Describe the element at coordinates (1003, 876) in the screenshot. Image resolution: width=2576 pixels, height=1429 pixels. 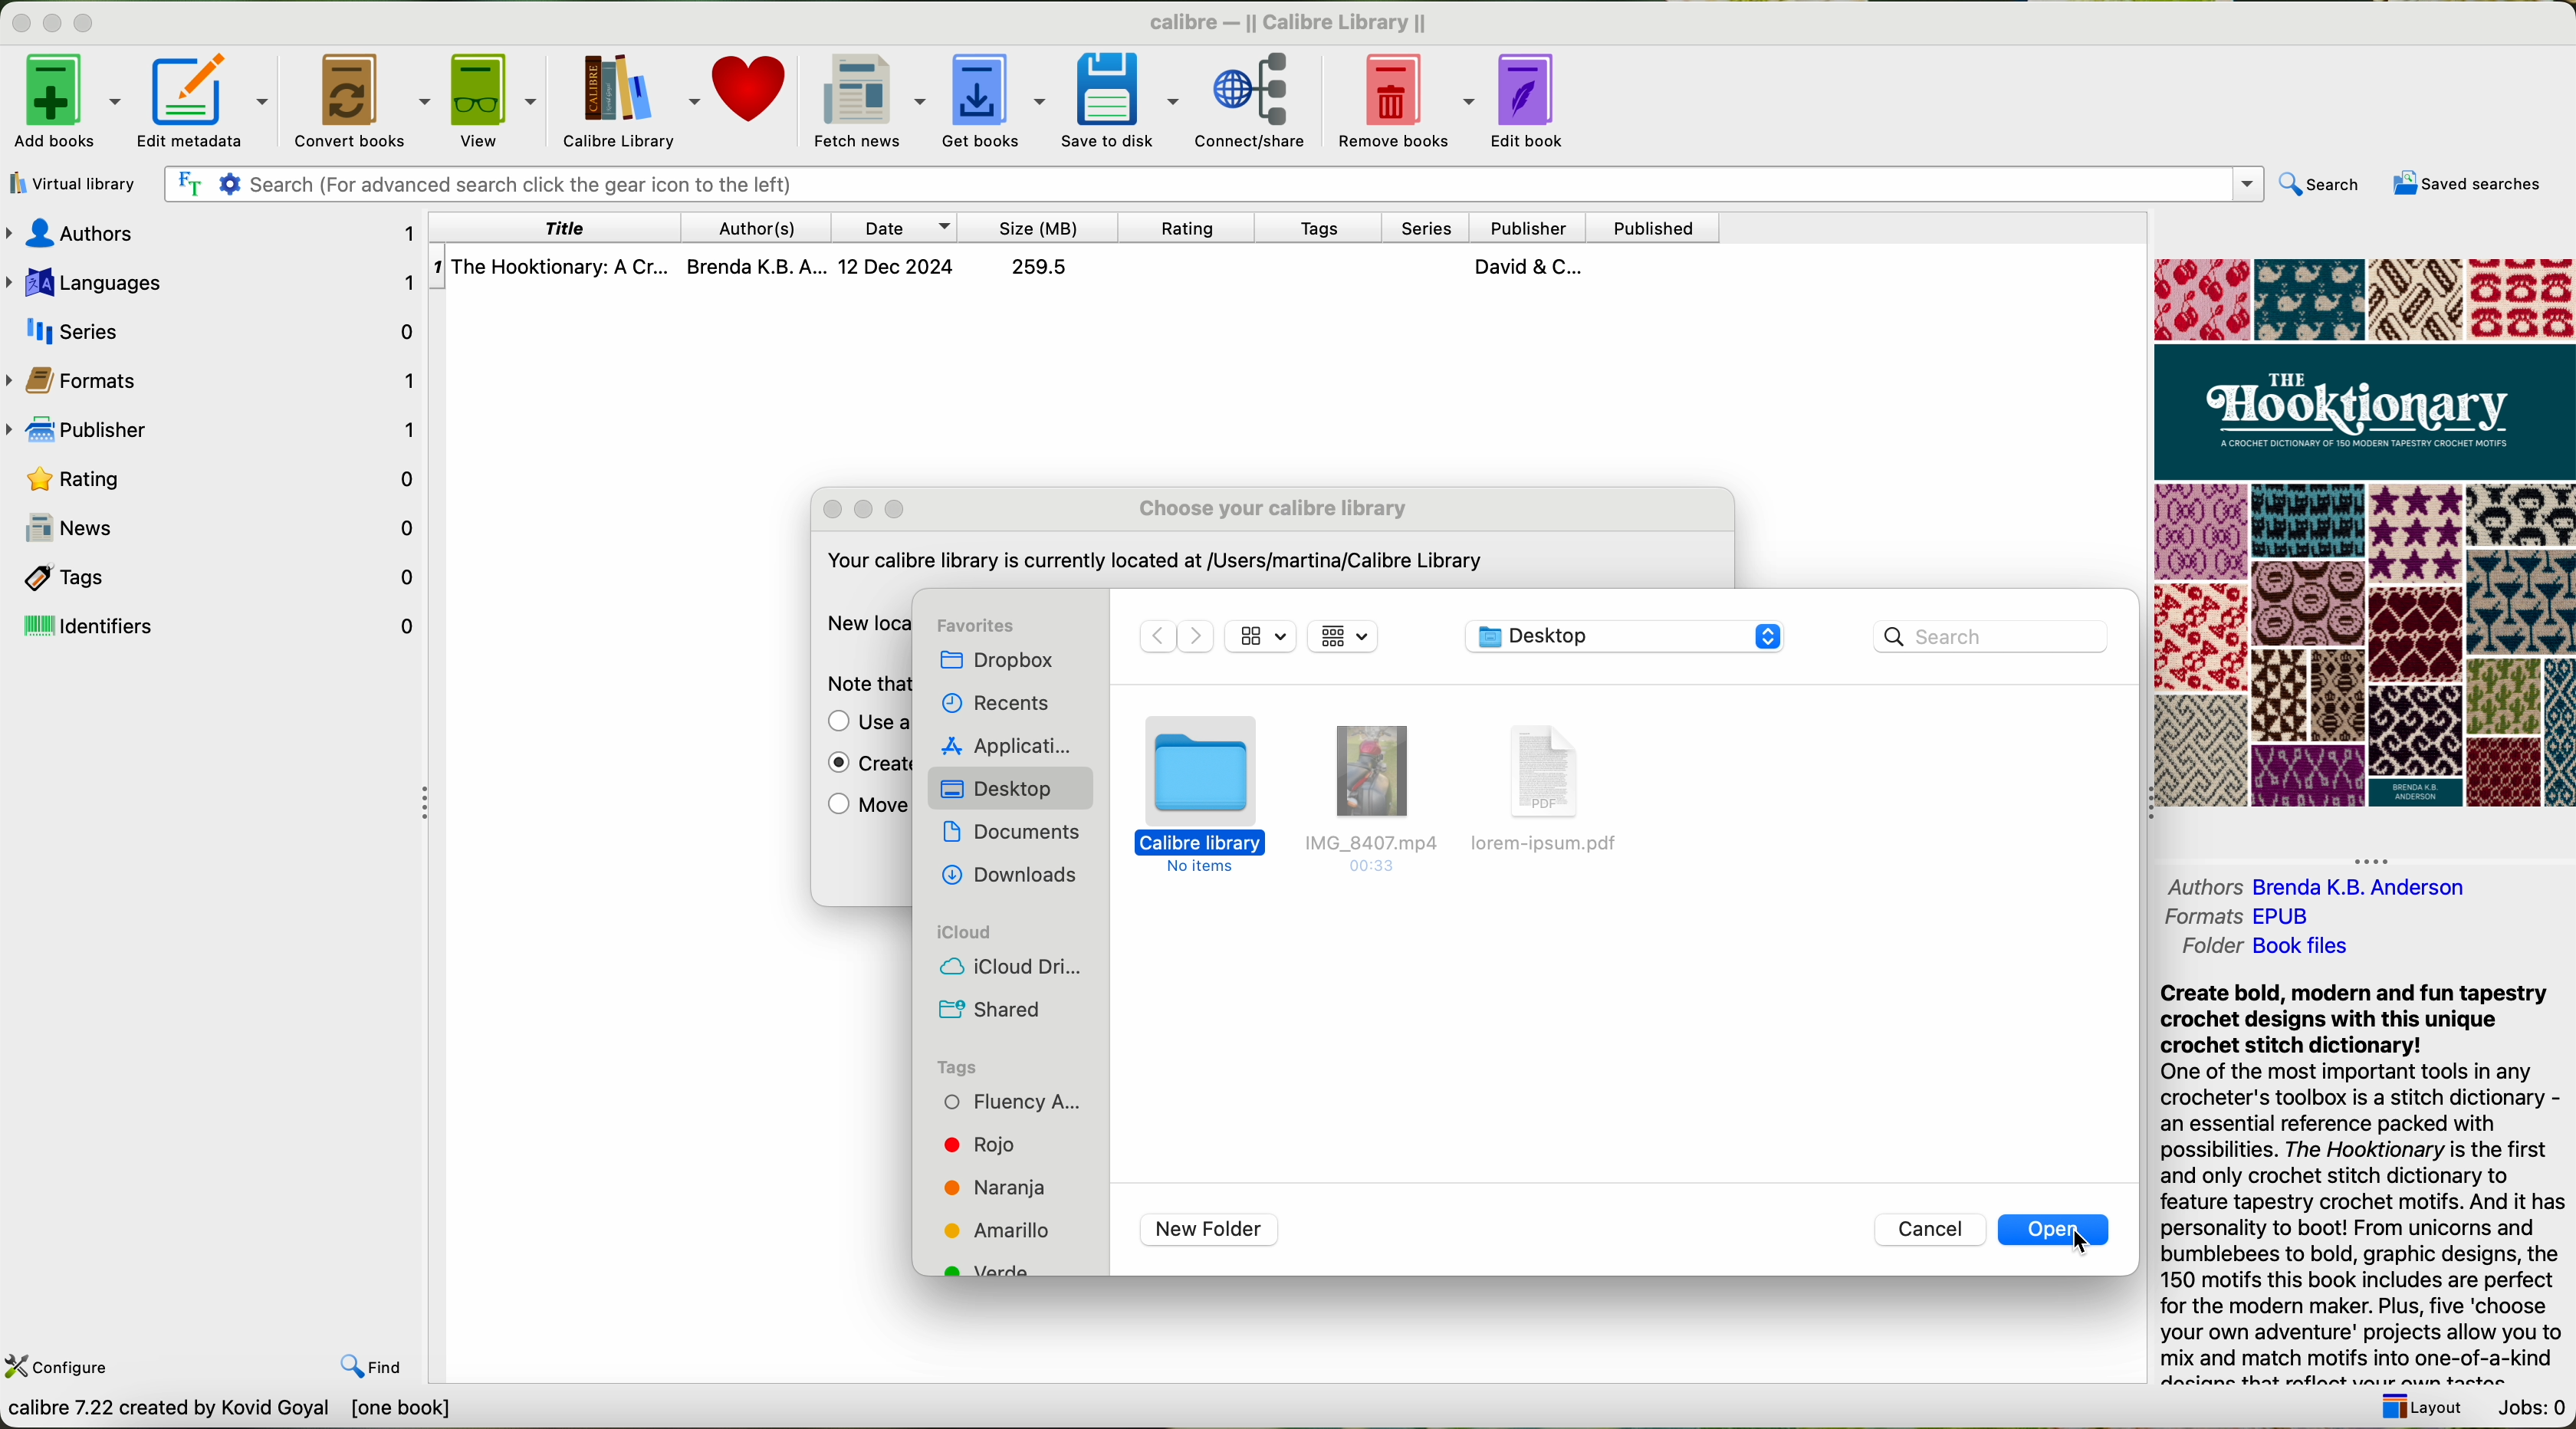
I see `downloads` at that location.